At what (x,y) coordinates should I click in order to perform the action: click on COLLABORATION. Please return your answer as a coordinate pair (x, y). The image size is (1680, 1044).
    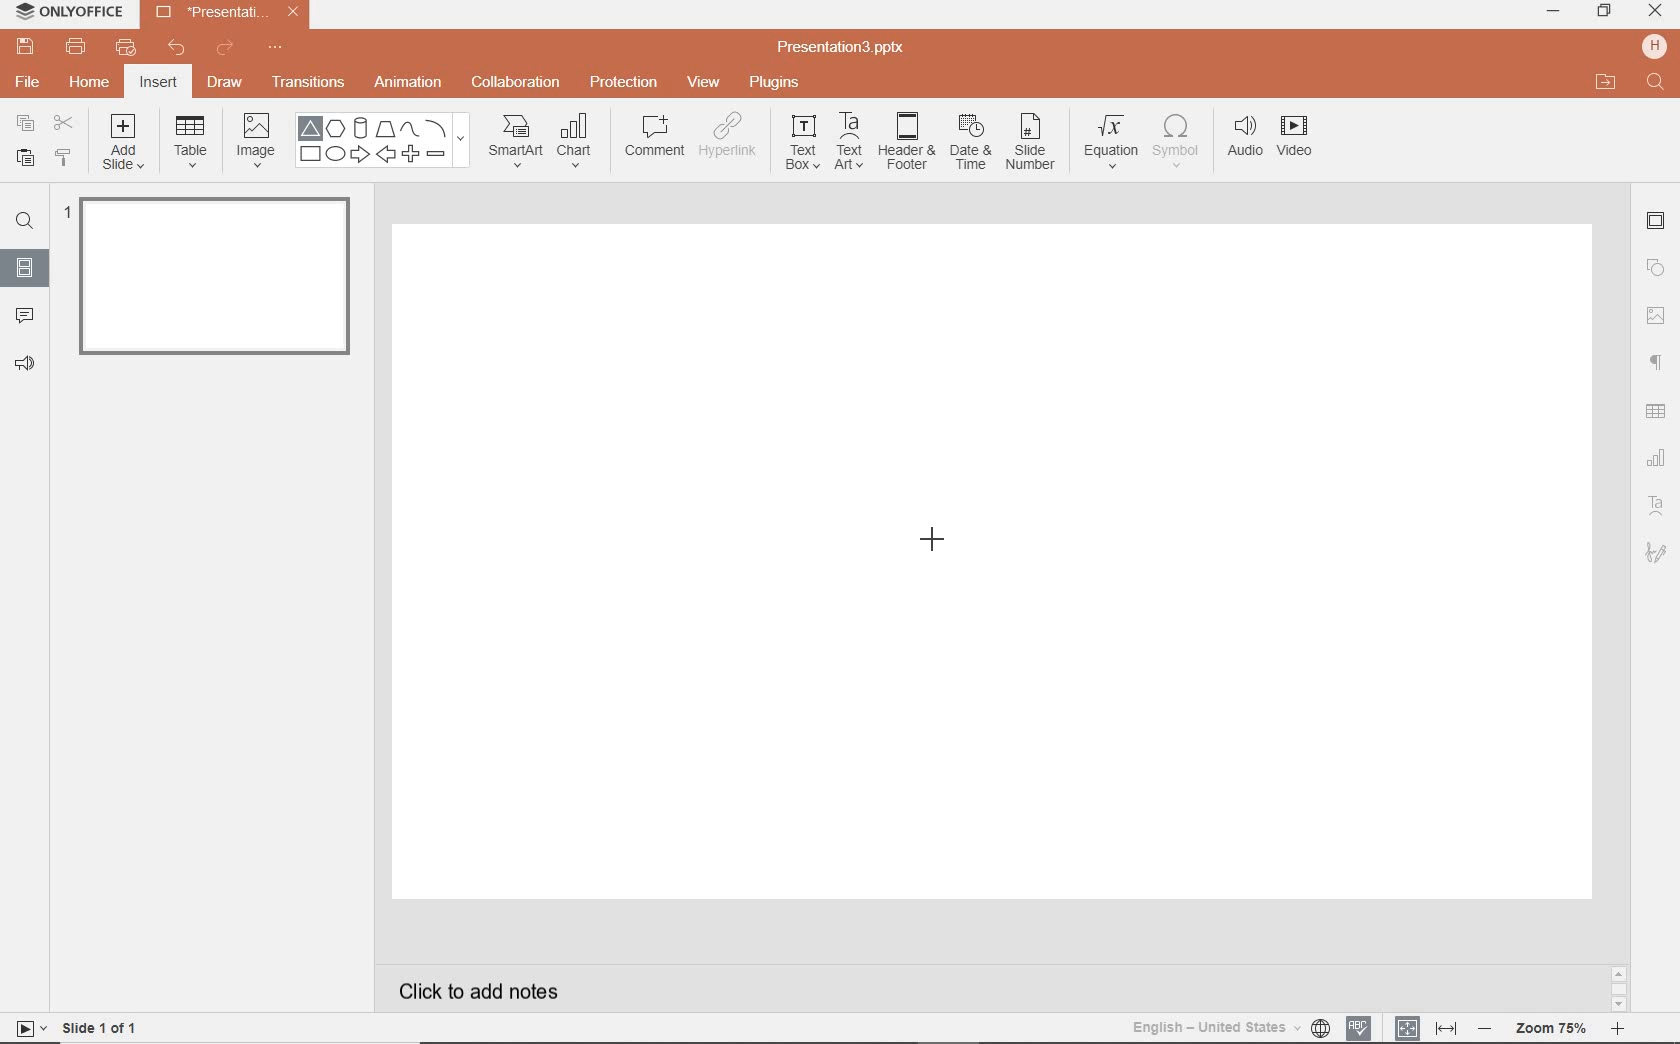
    Looking at the image, I should click on (522, 84).